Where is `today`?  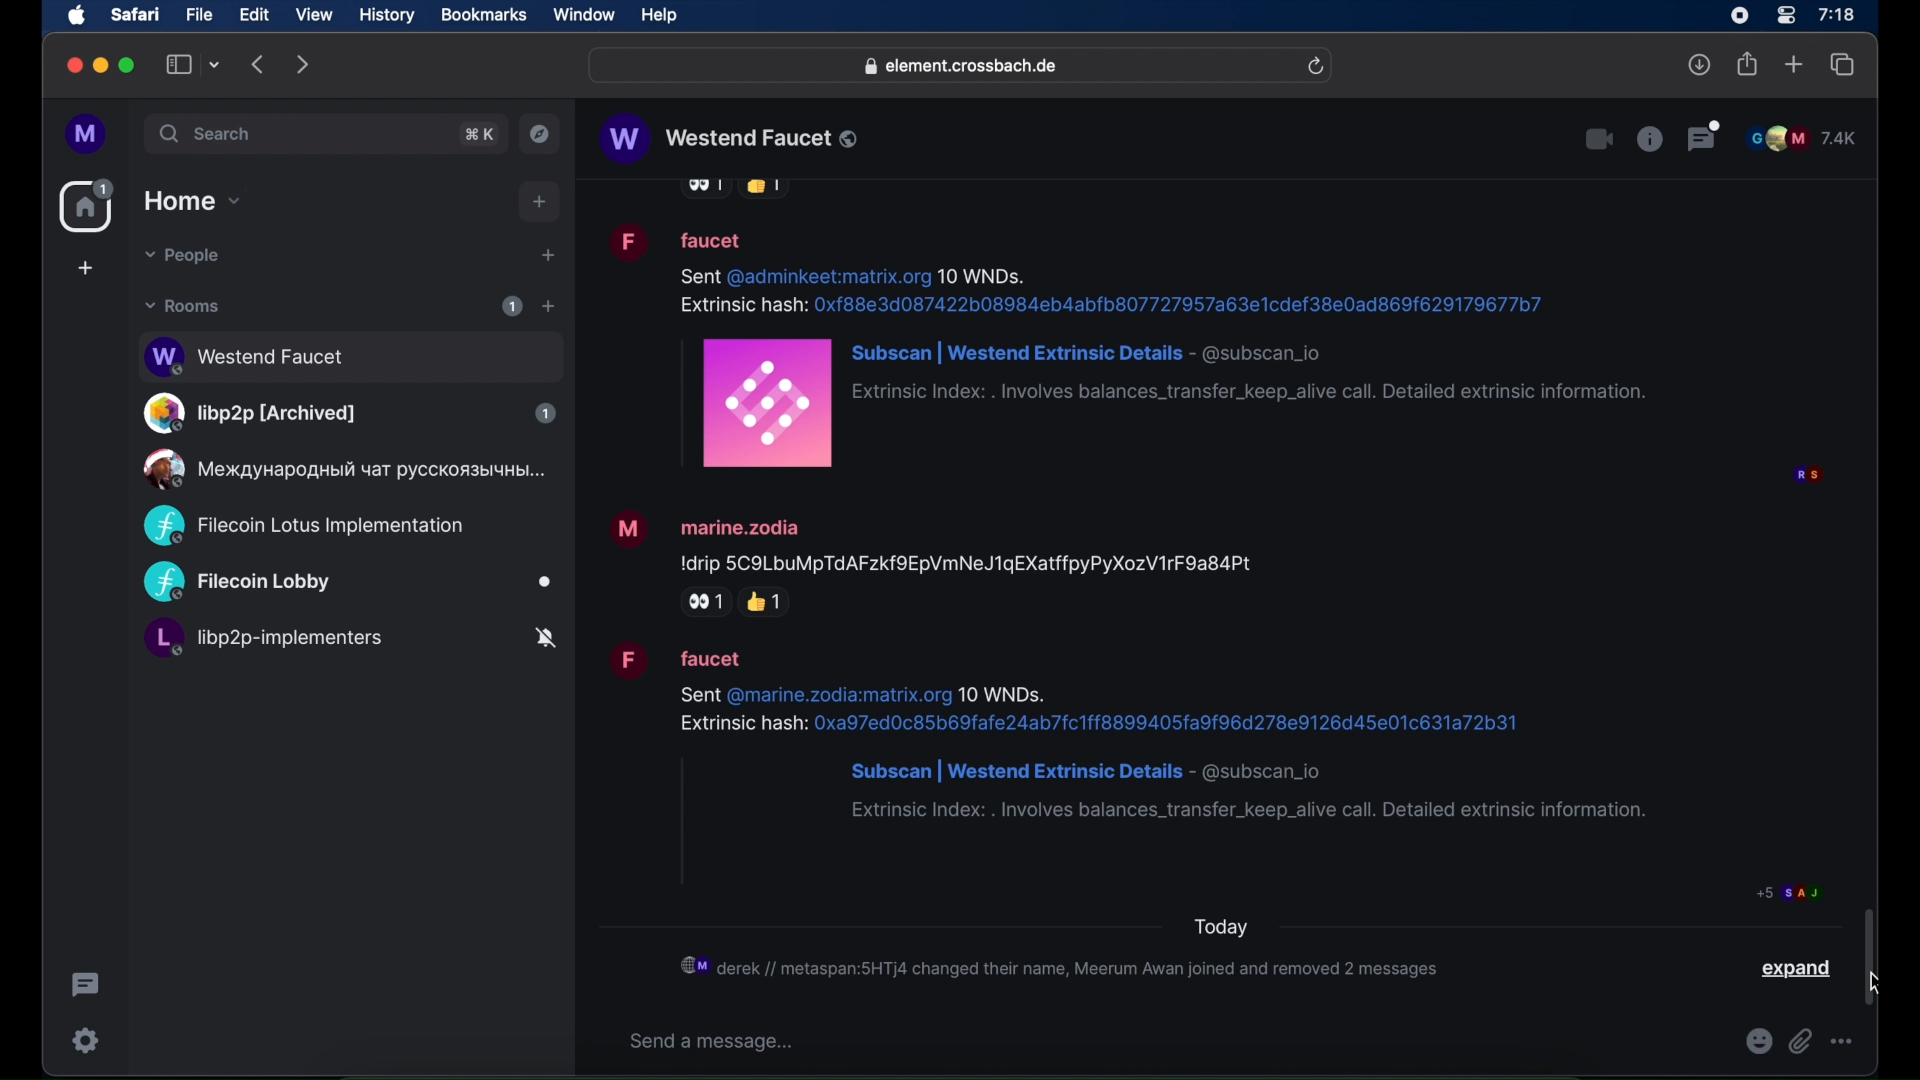 today is located at coordinates (1220, 928).